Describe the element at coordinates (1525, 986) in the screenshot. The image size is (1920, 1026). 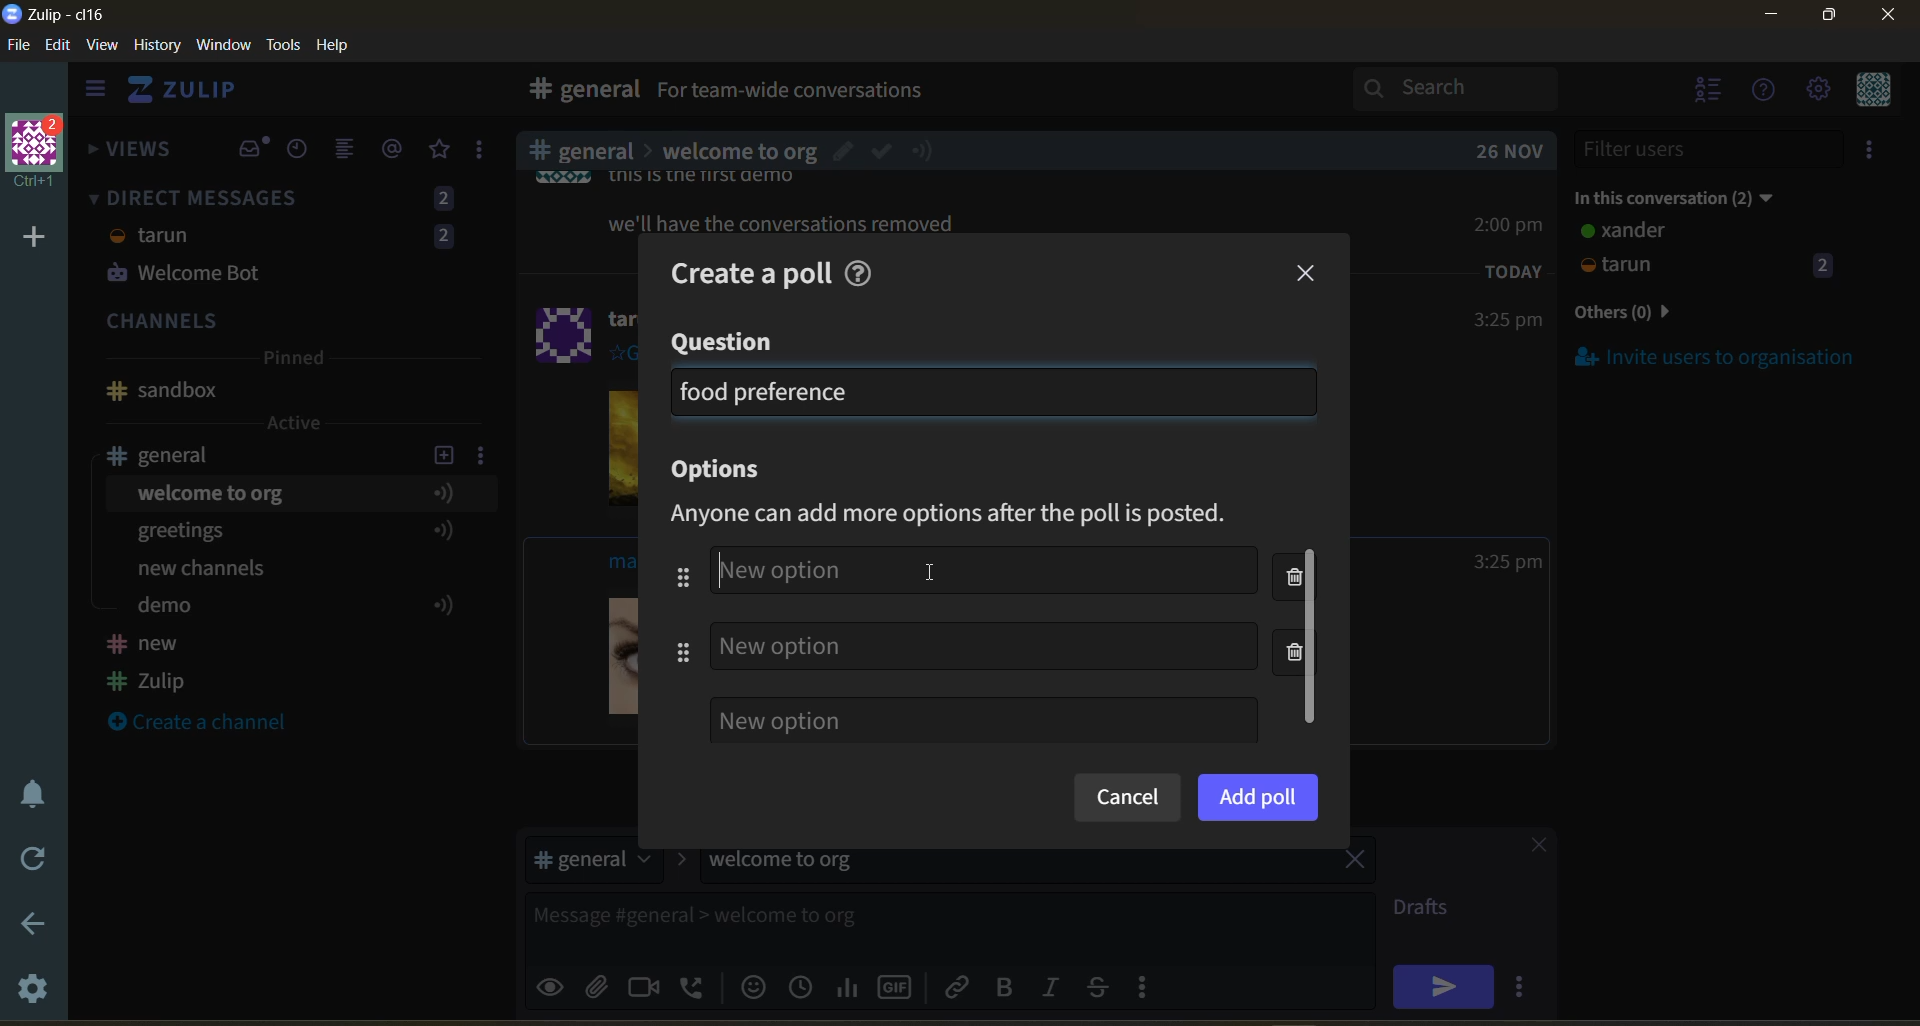
I see `send options` at that location.